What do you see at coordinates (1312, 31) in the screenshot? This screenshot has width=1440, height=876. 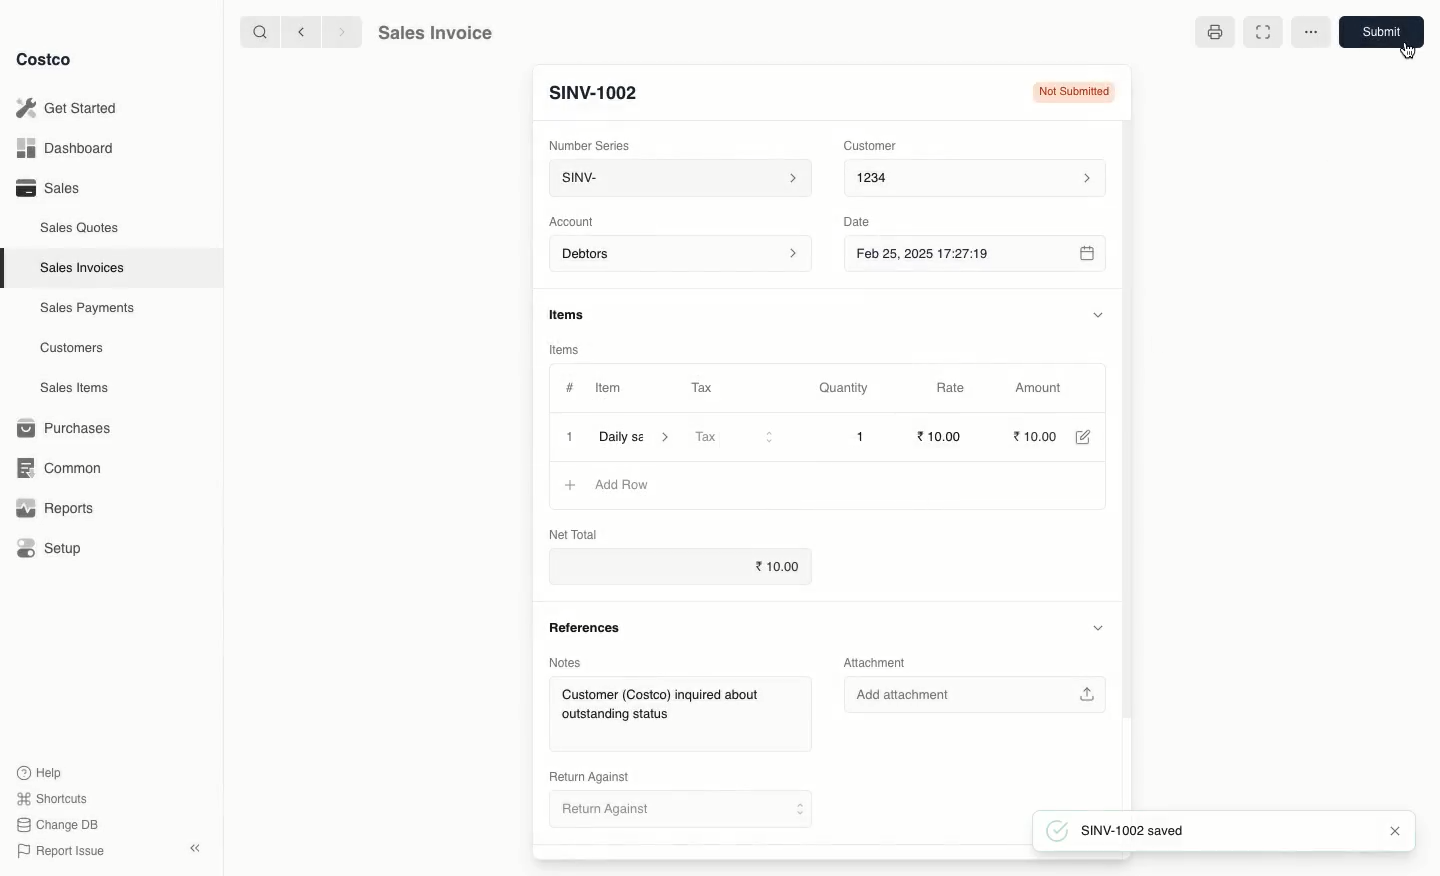 I see `More options` at bounding box center [1312, 31].